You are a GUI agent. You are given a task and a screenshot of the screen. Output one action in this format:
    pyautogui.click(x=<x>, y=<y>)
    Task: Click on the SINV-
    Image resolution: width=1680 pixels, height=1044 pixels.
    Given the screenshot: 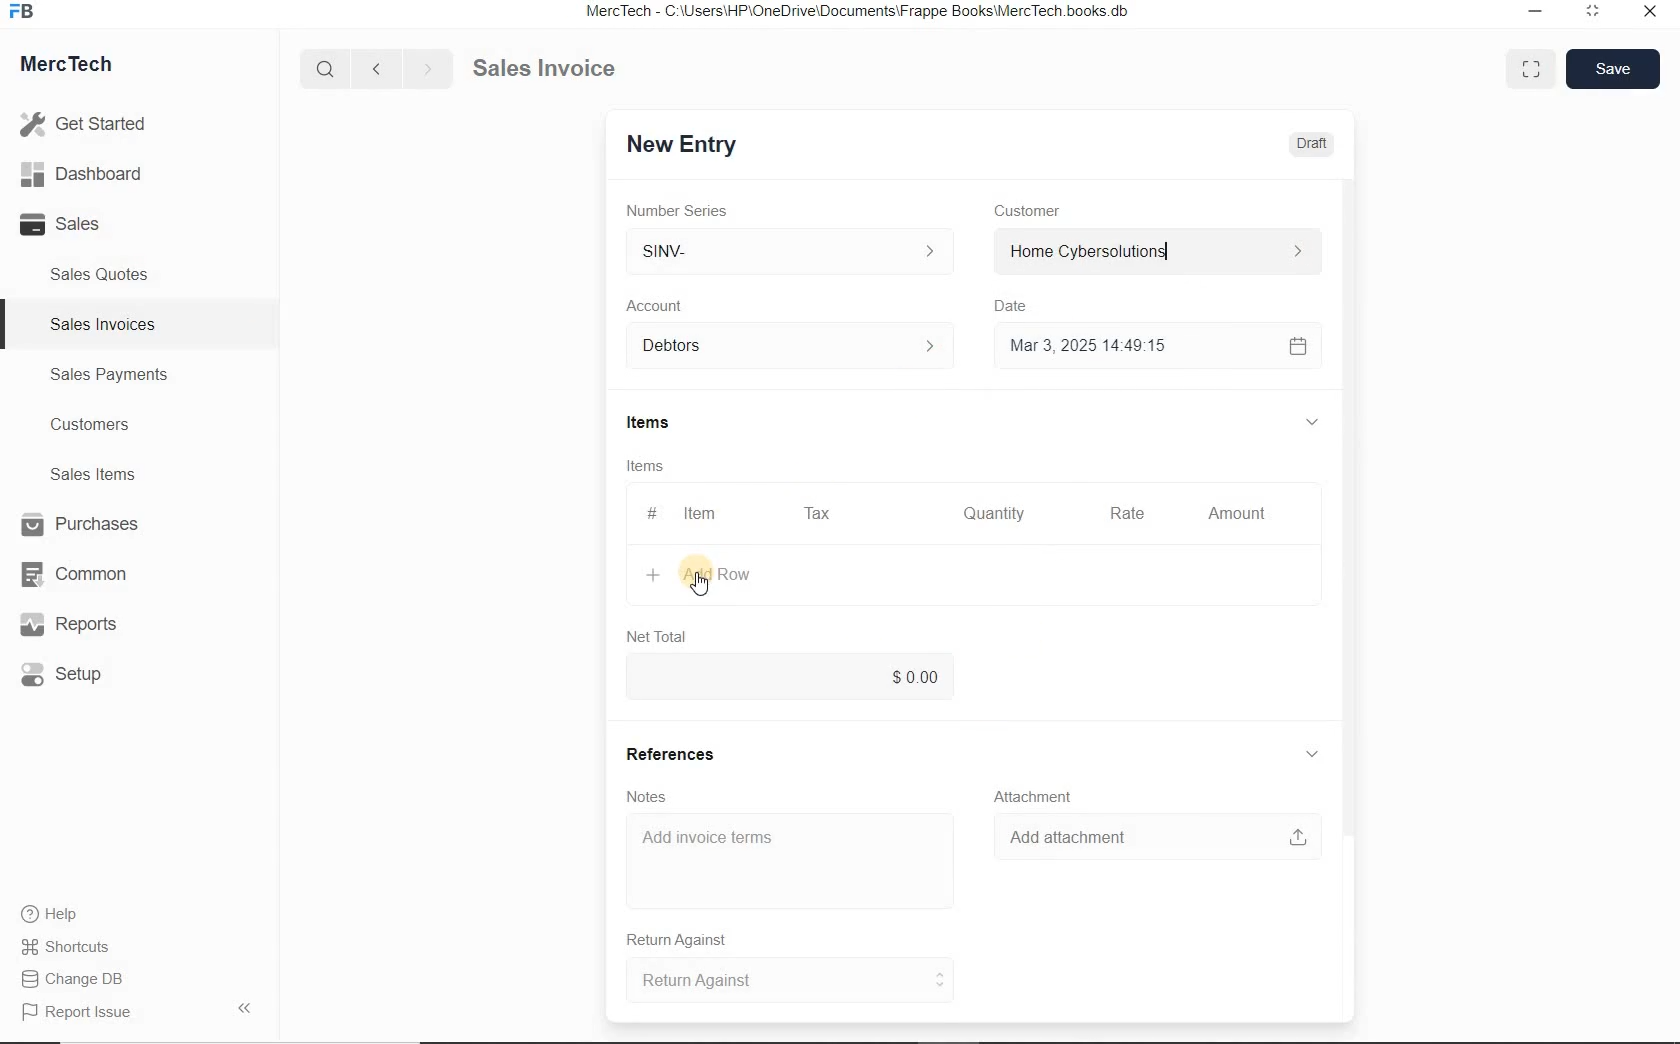 What is the action you would take?
    pyautogui.click(x=788, y=252)
    